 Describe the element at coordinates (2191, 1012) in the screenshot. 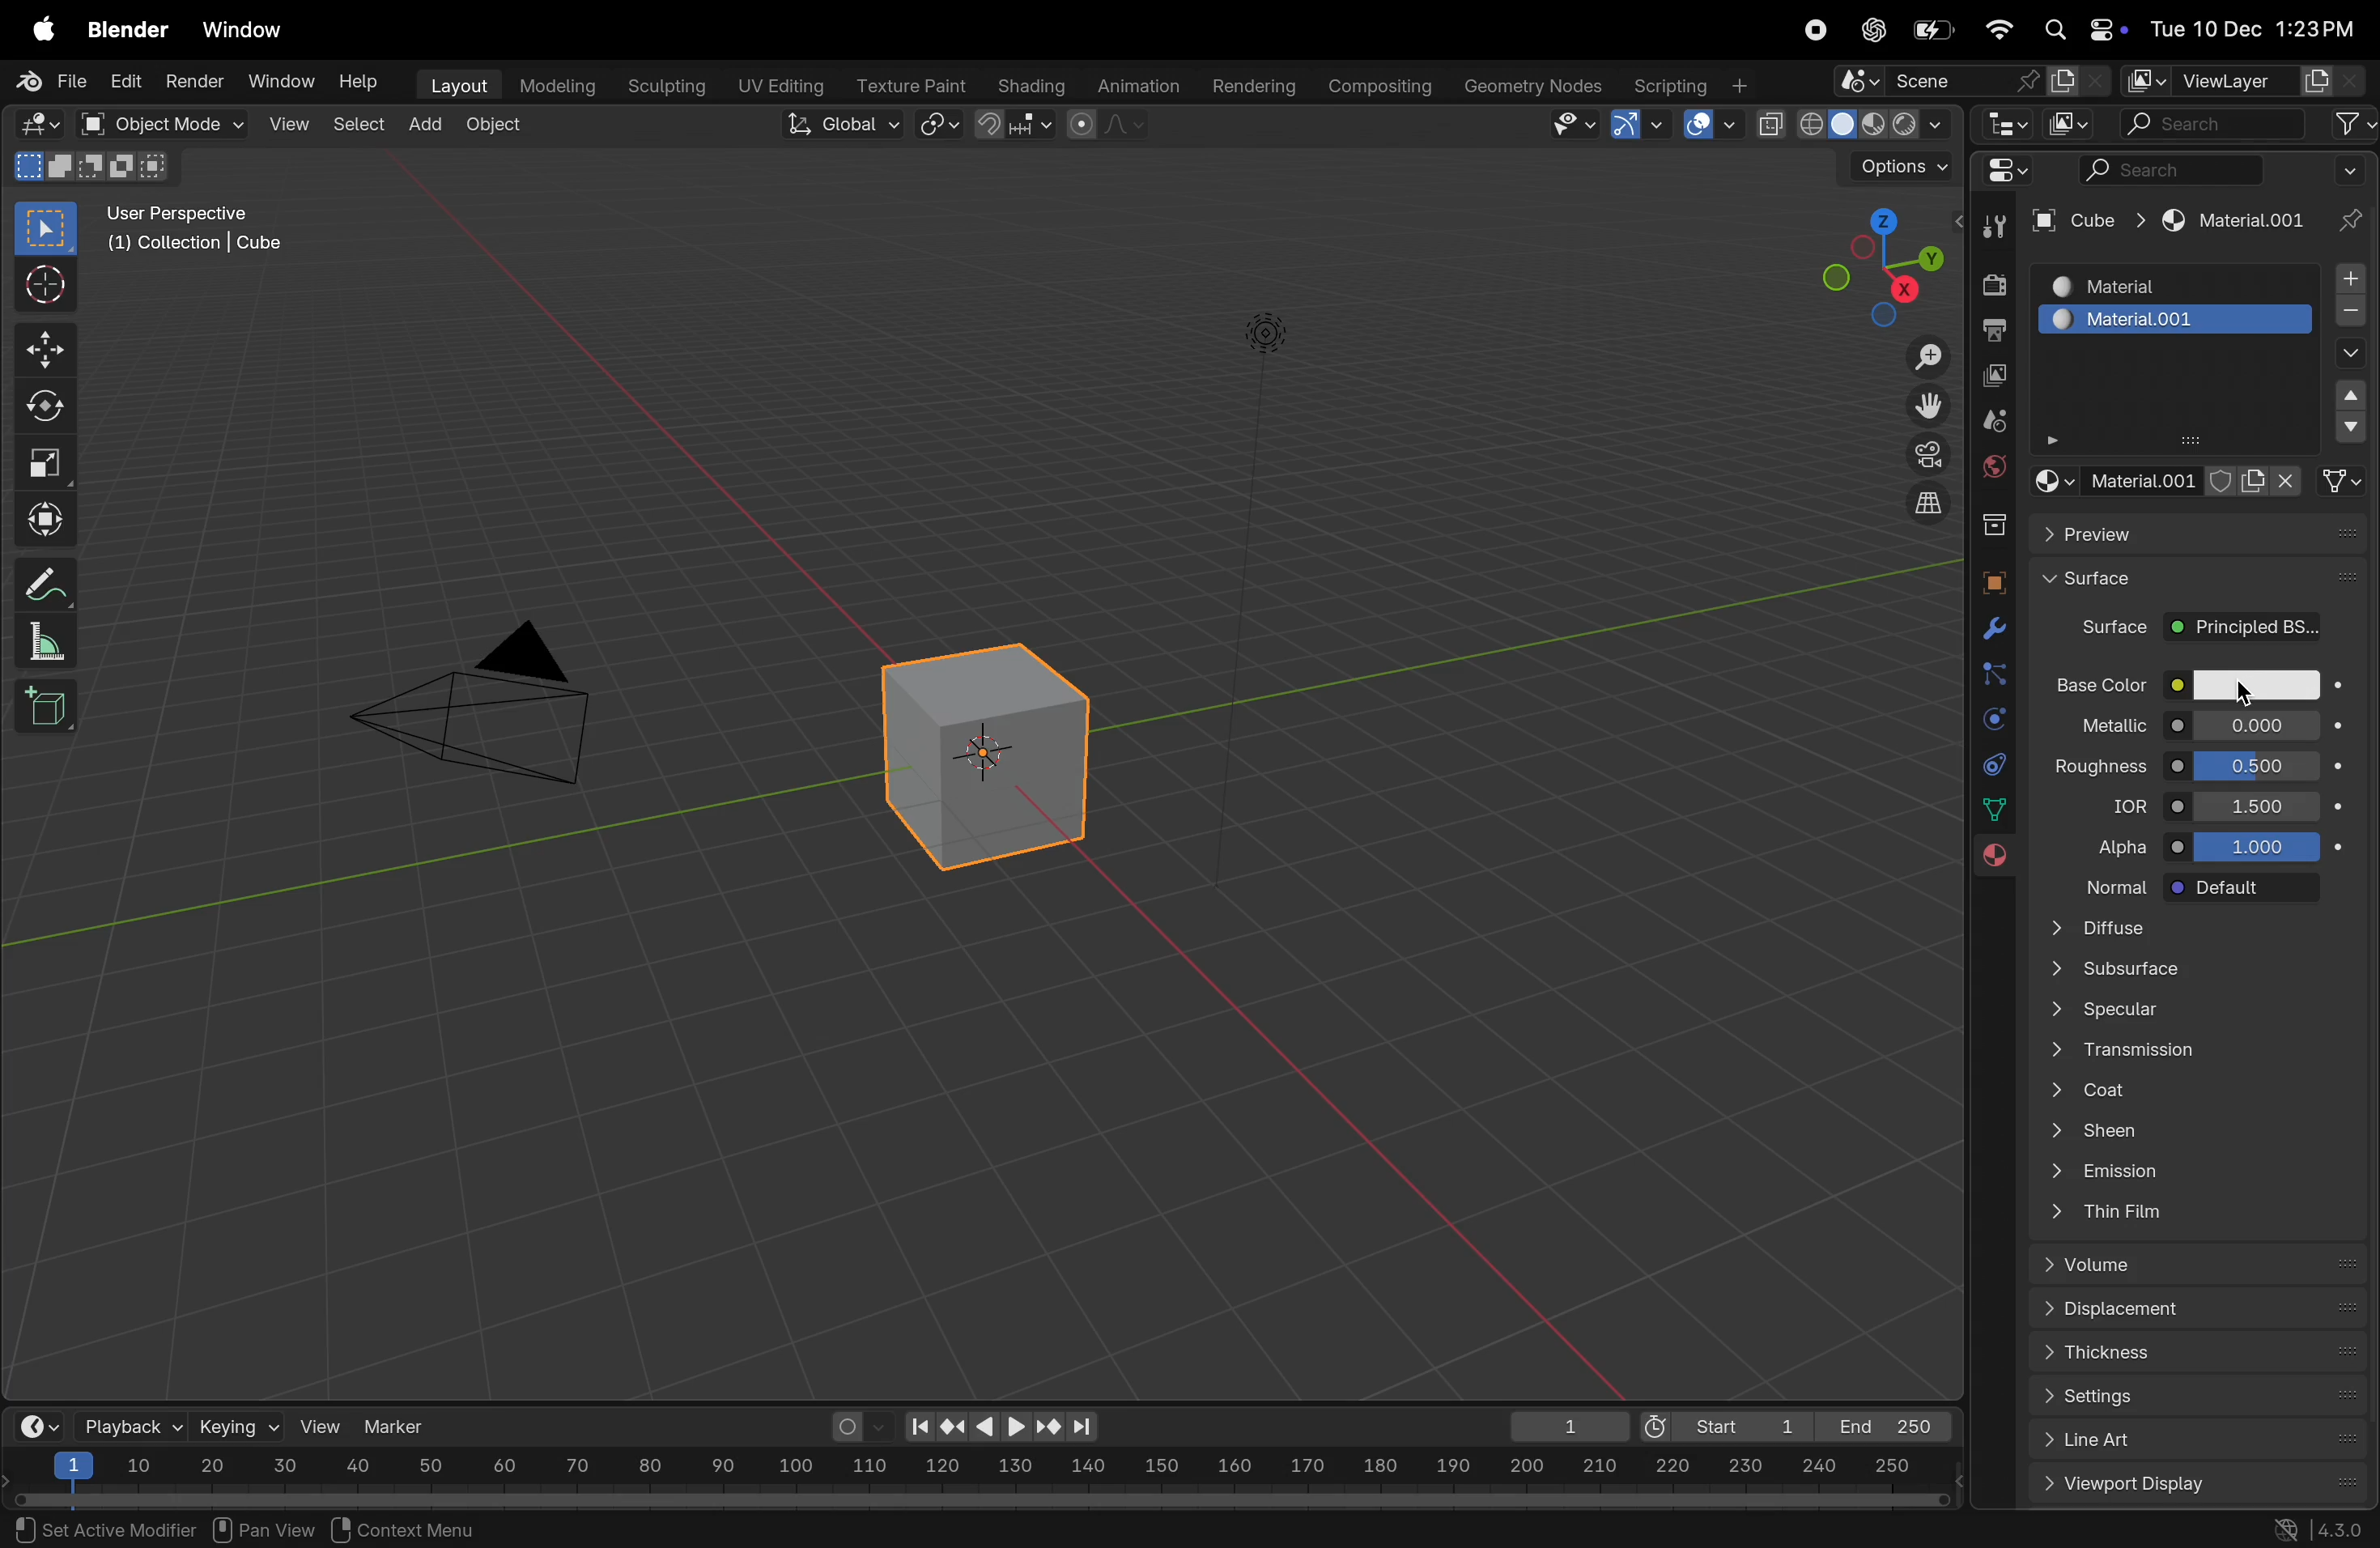

I see `specular` at that location.